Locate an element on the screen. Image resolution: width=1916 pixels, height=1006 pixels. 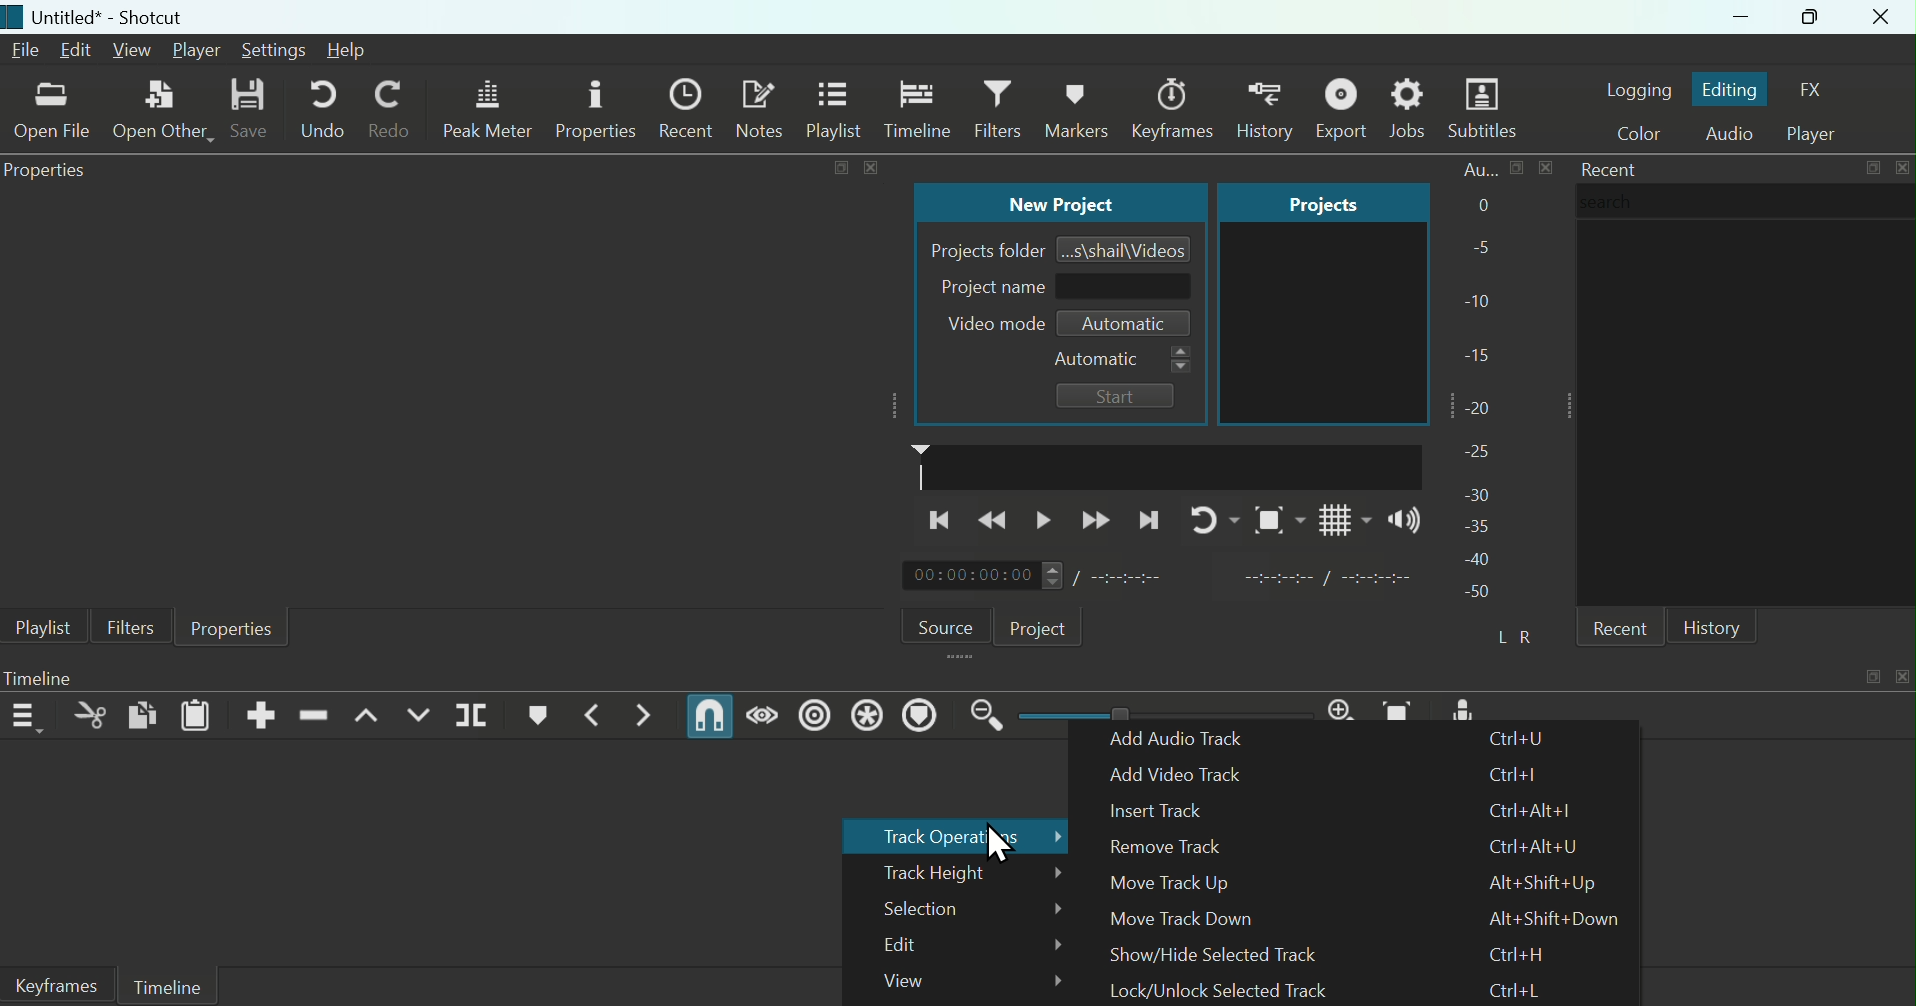
Next is located at coordinates (1150, 517).